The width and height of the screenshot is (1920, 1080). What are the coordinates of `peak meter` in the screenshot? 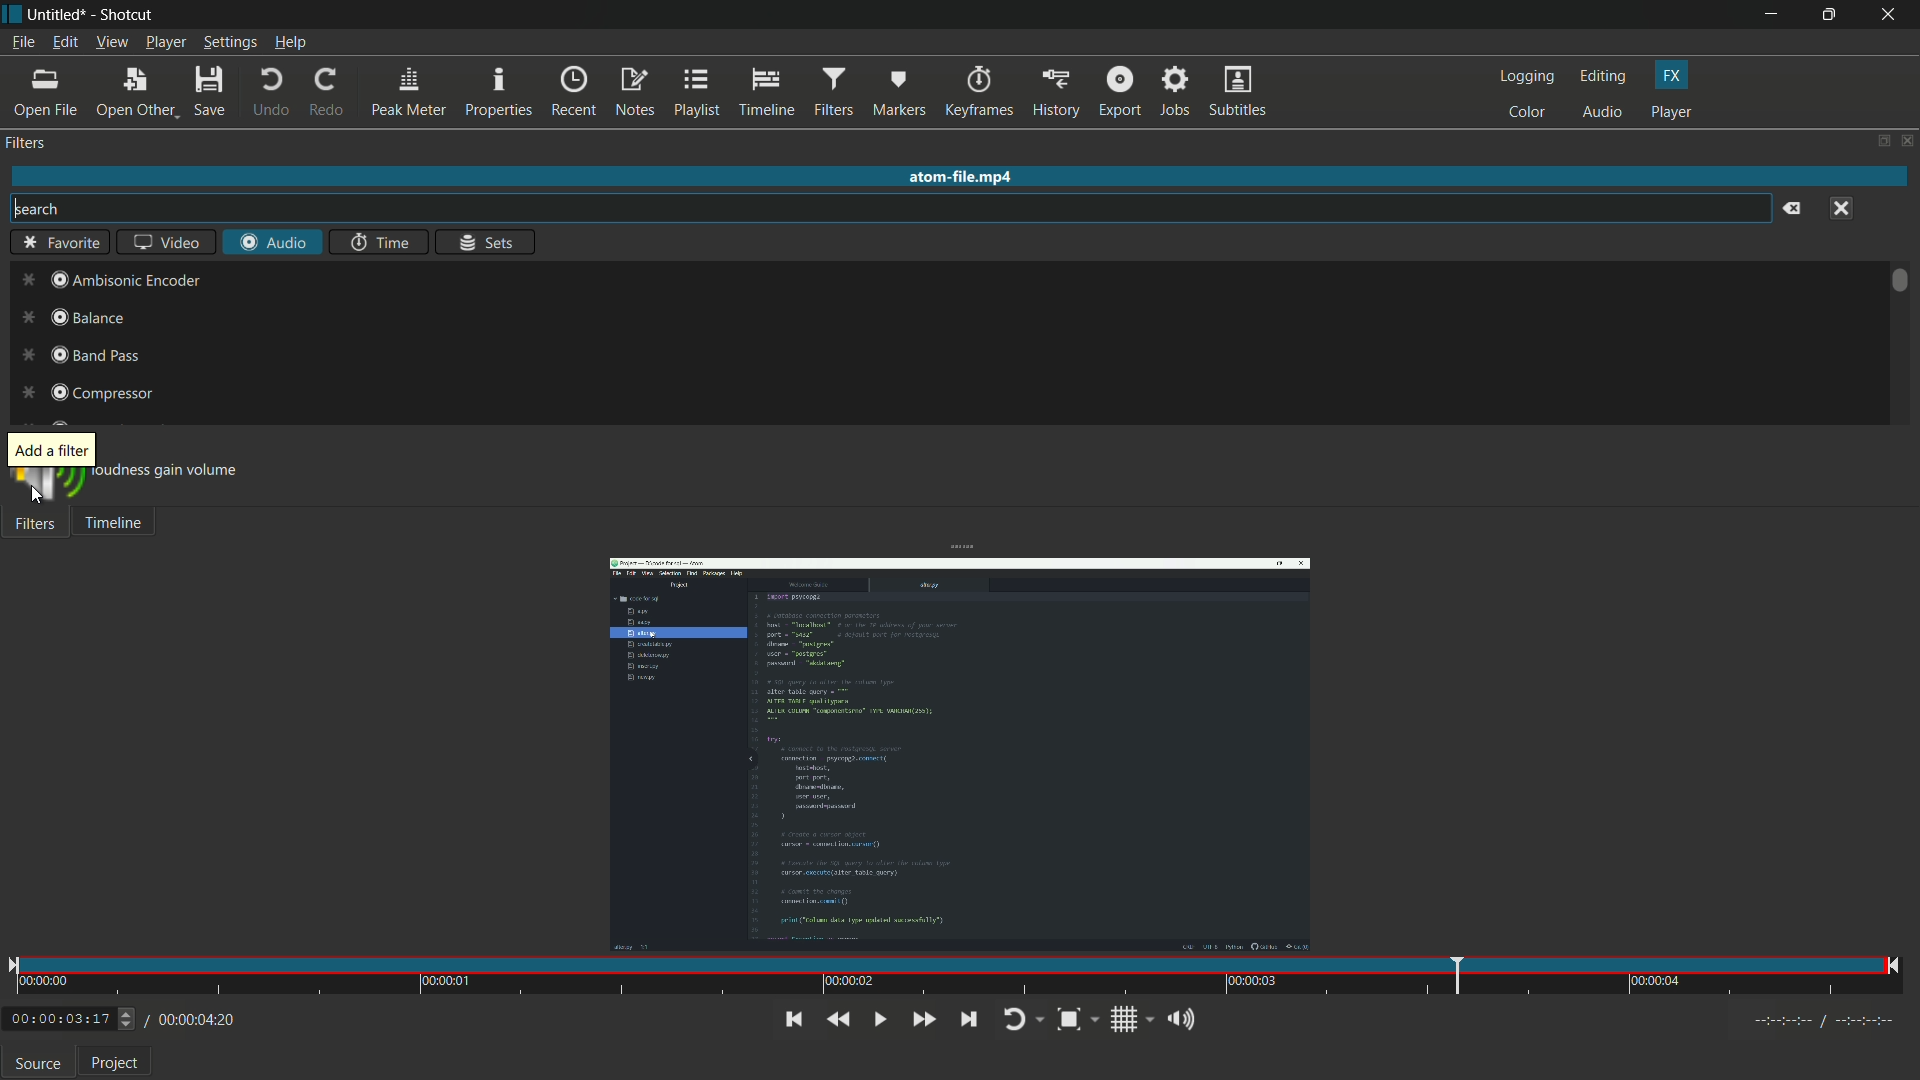 It's located at (410, 94).